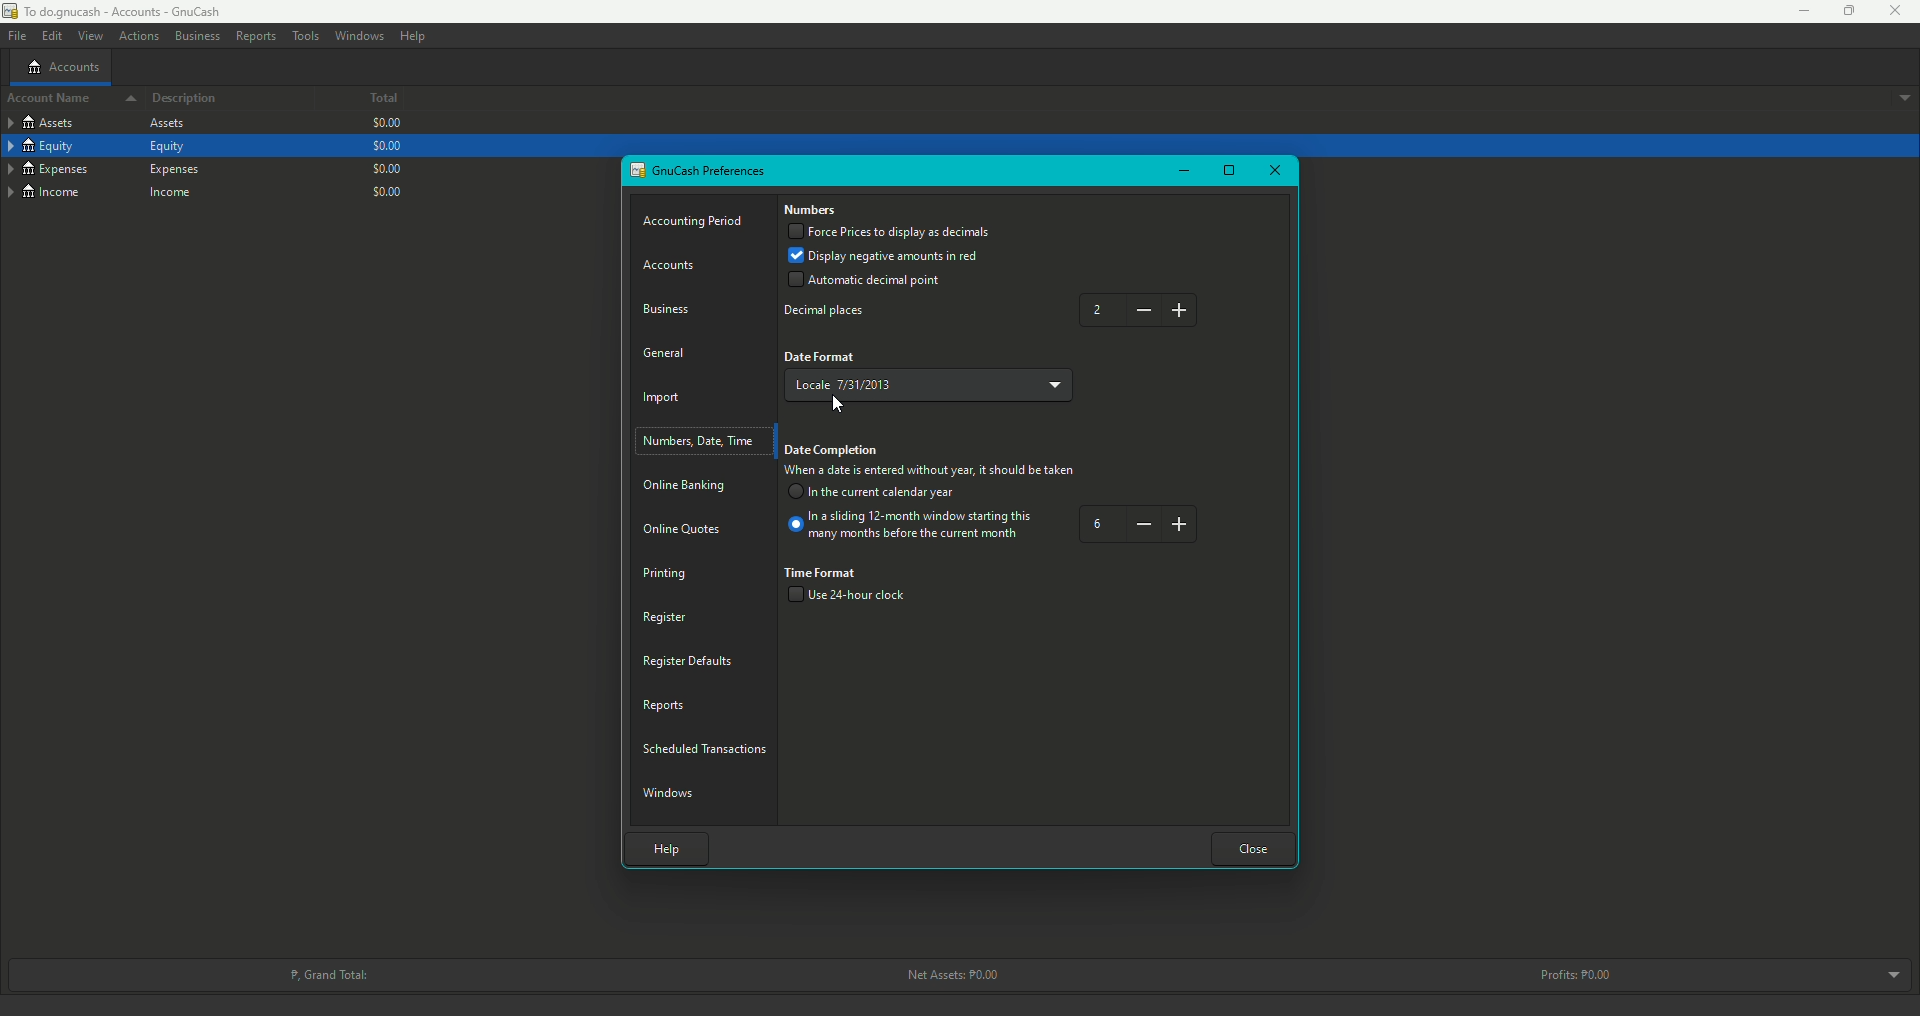 Image resolution: width=1920 pixels, height=1016 pixels. I want to click on General, so click(665, 351).